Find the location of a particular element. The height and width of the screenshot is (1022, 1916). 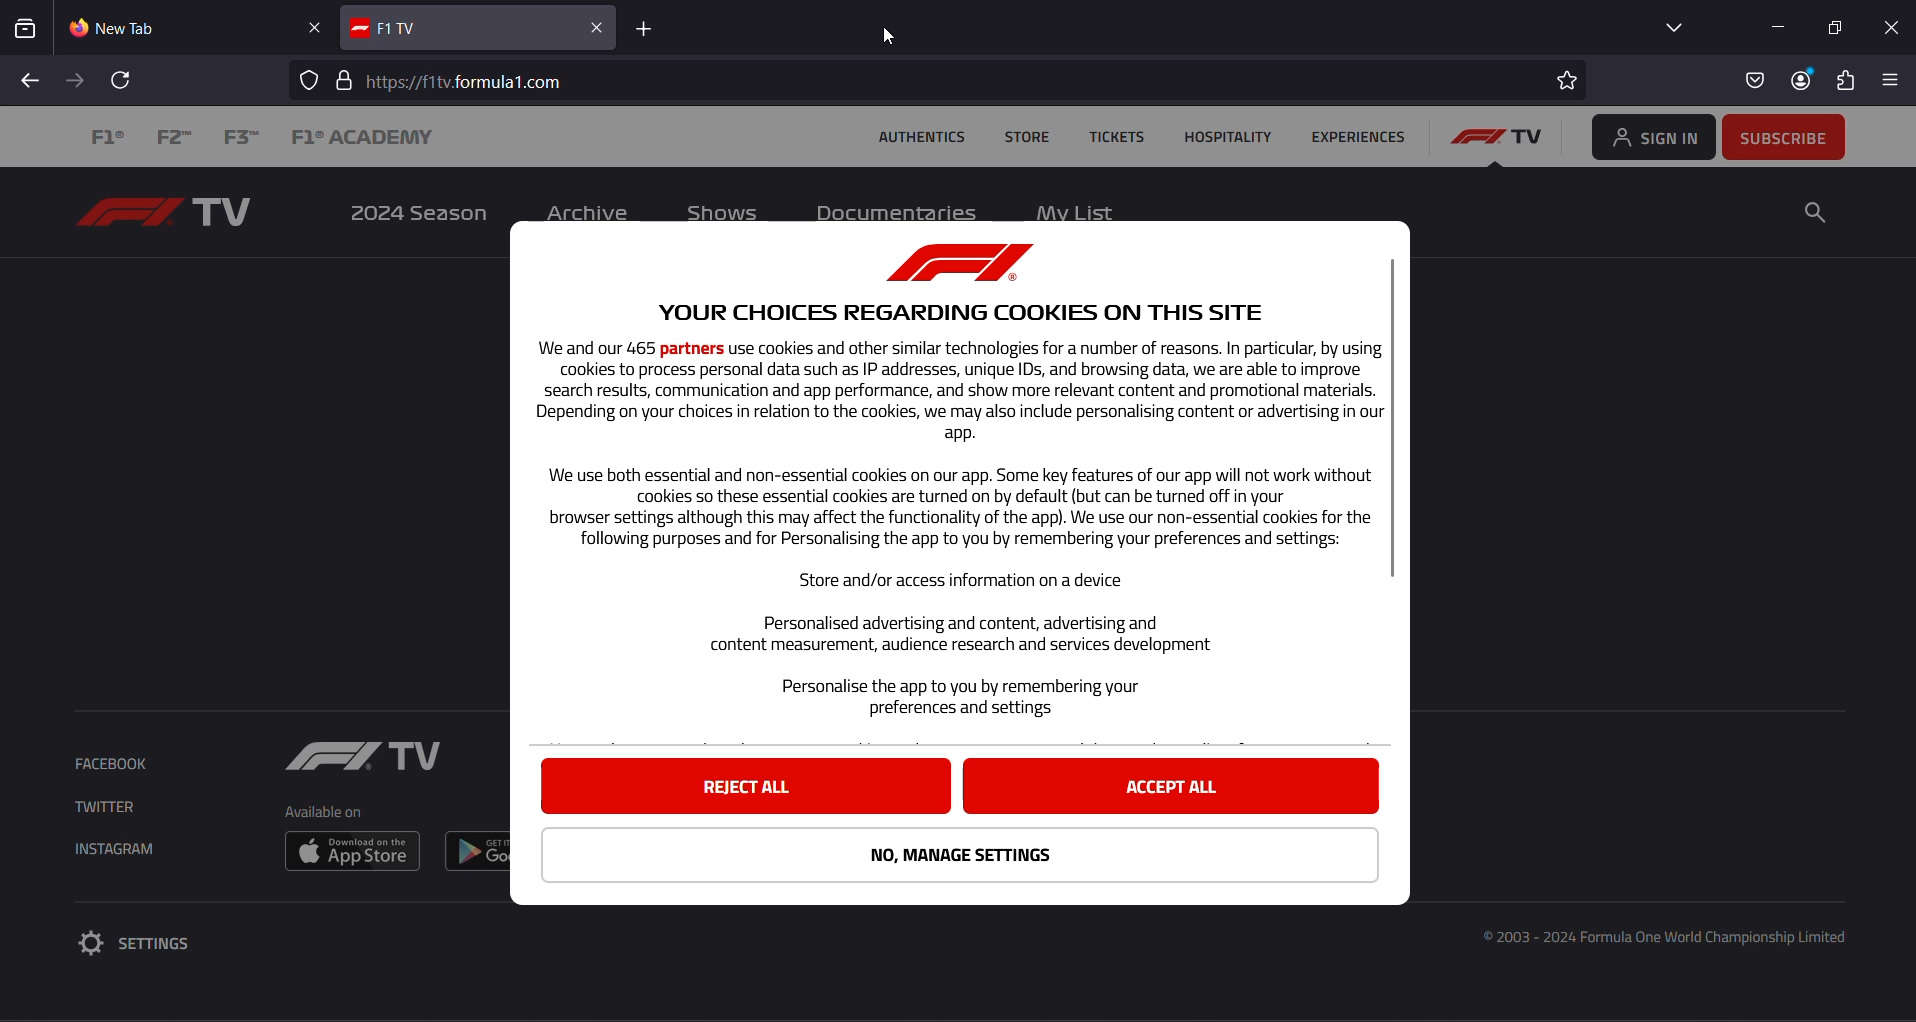

add page is located at coordinates (643, 27).